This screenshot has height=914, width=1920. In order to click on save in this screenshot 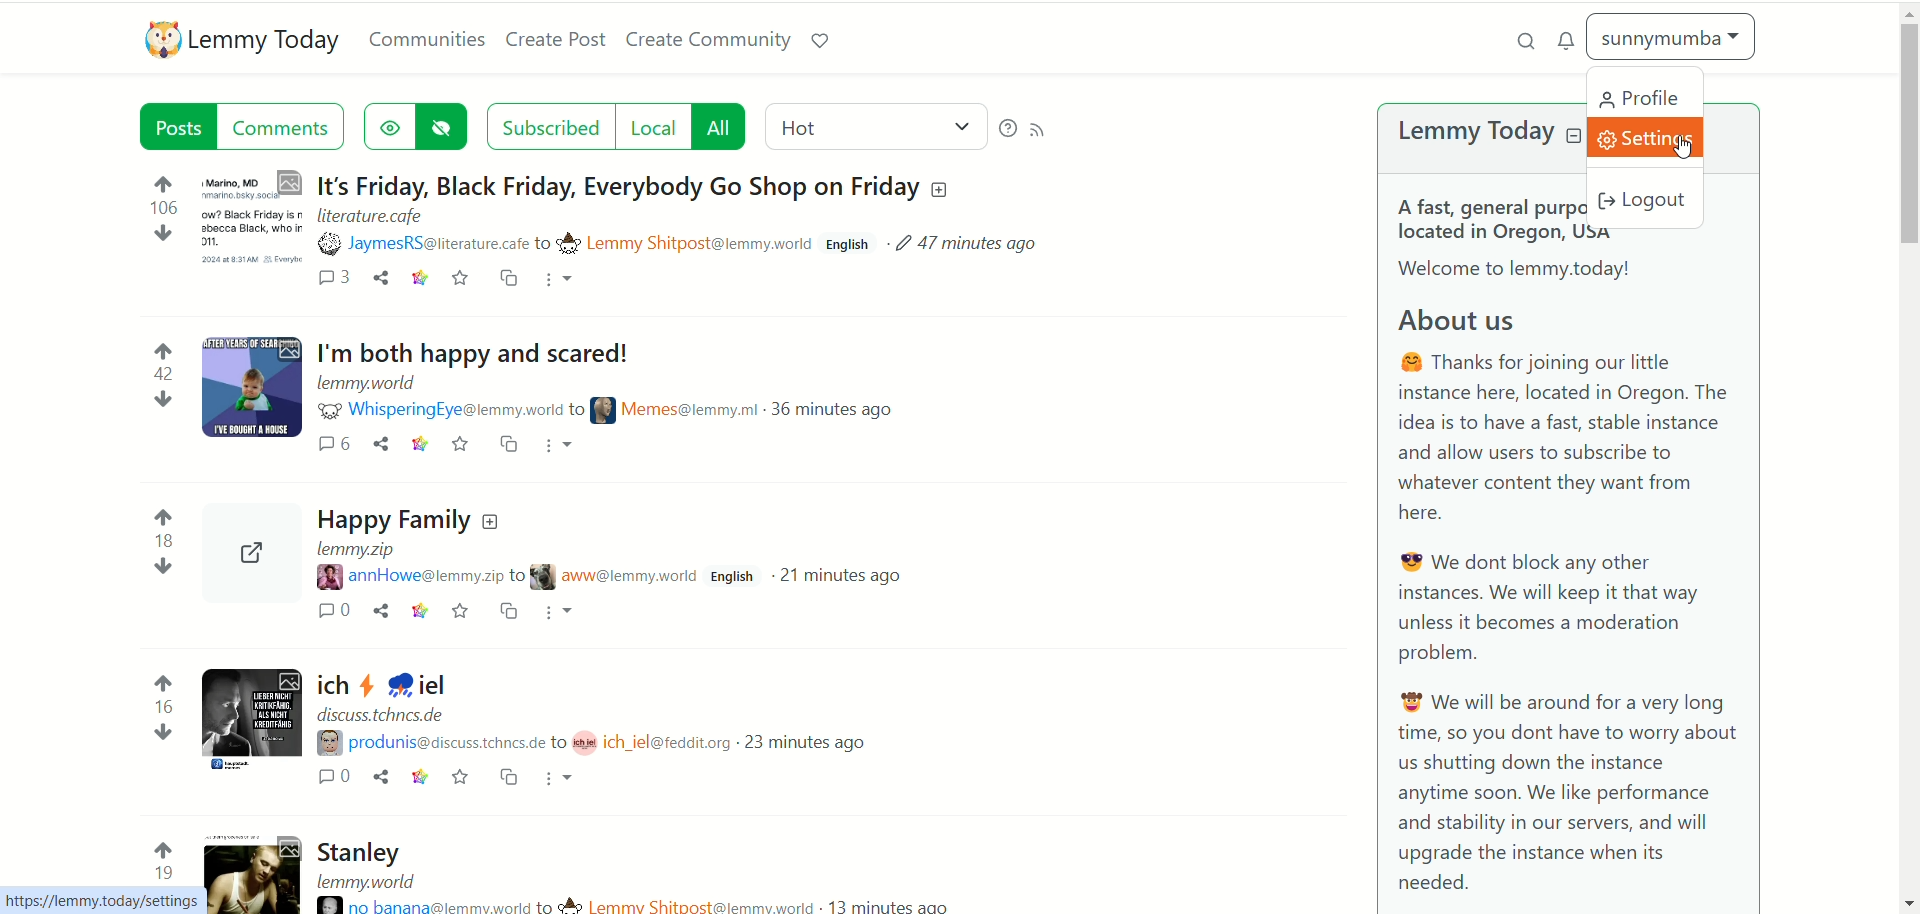, I will do `click(460, 281)`.